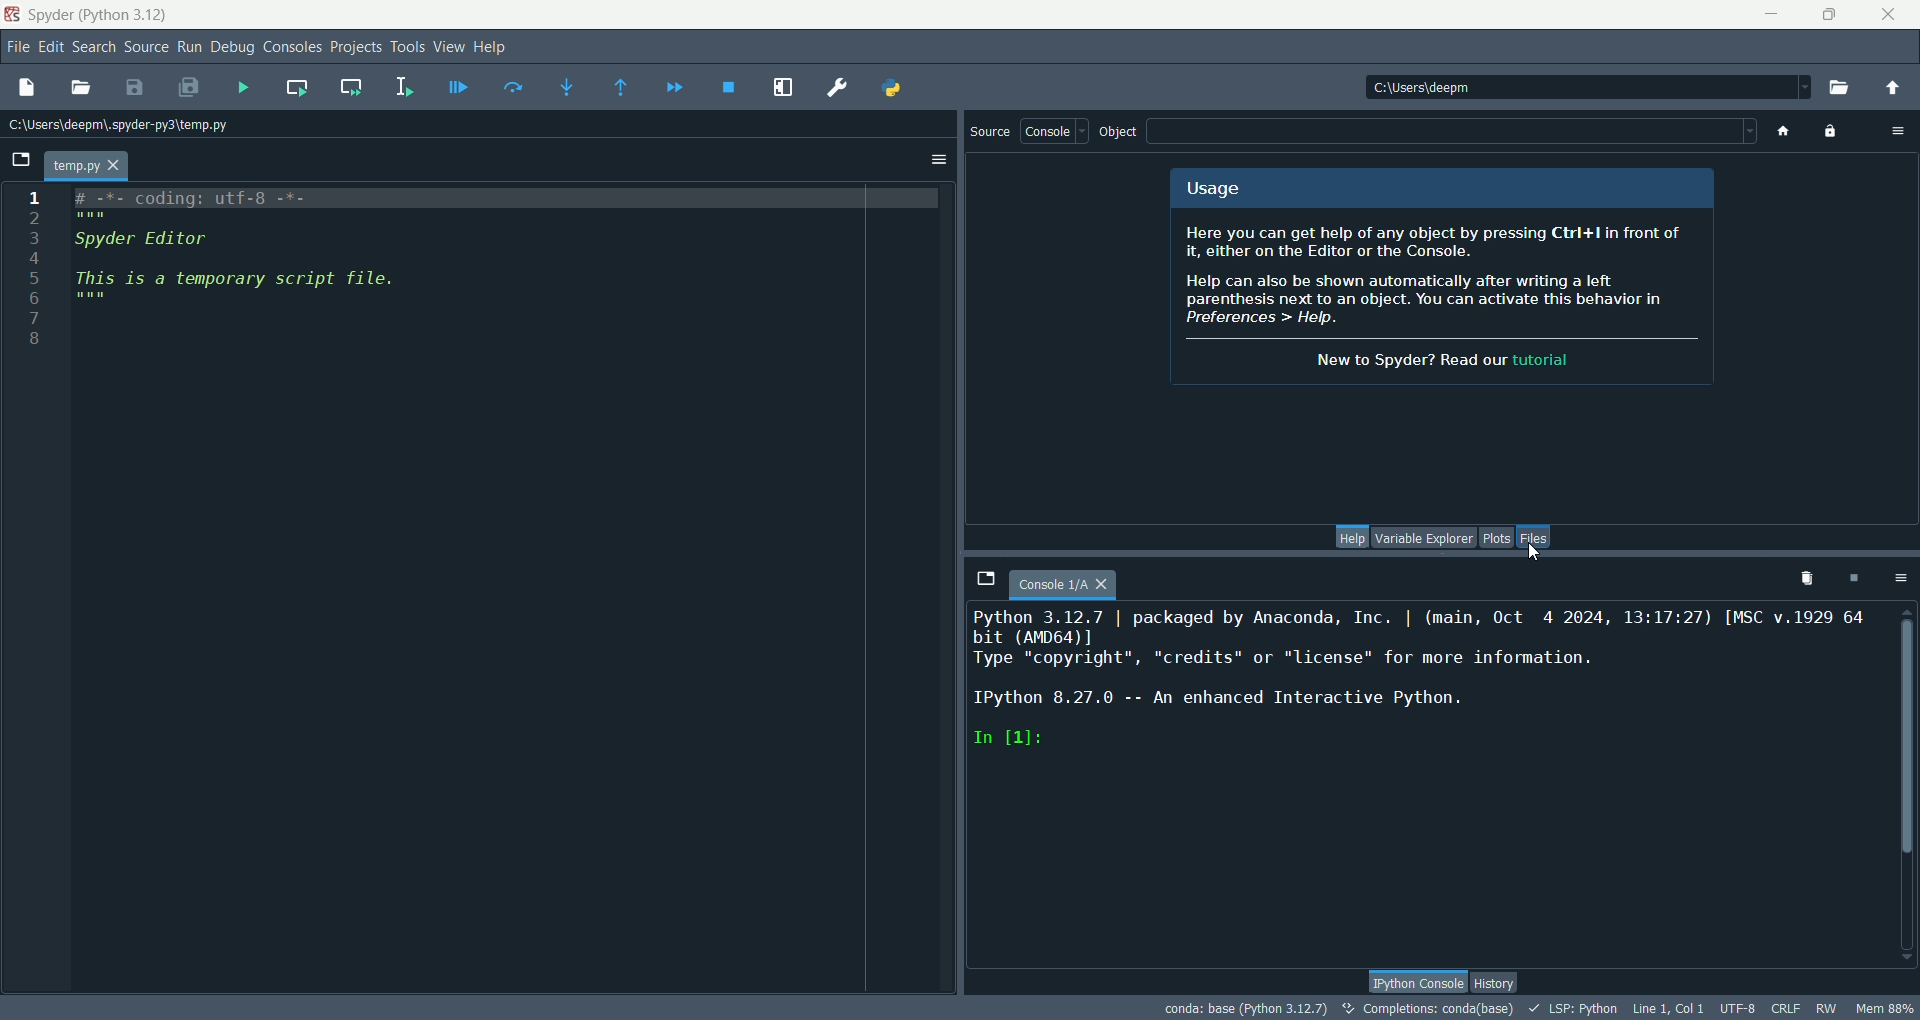 This screenshot has width=1920, height=1020. What do you see at coordinates (1054, 130) in the screenshot?
I see `console` at bounding box center [1054, 130].